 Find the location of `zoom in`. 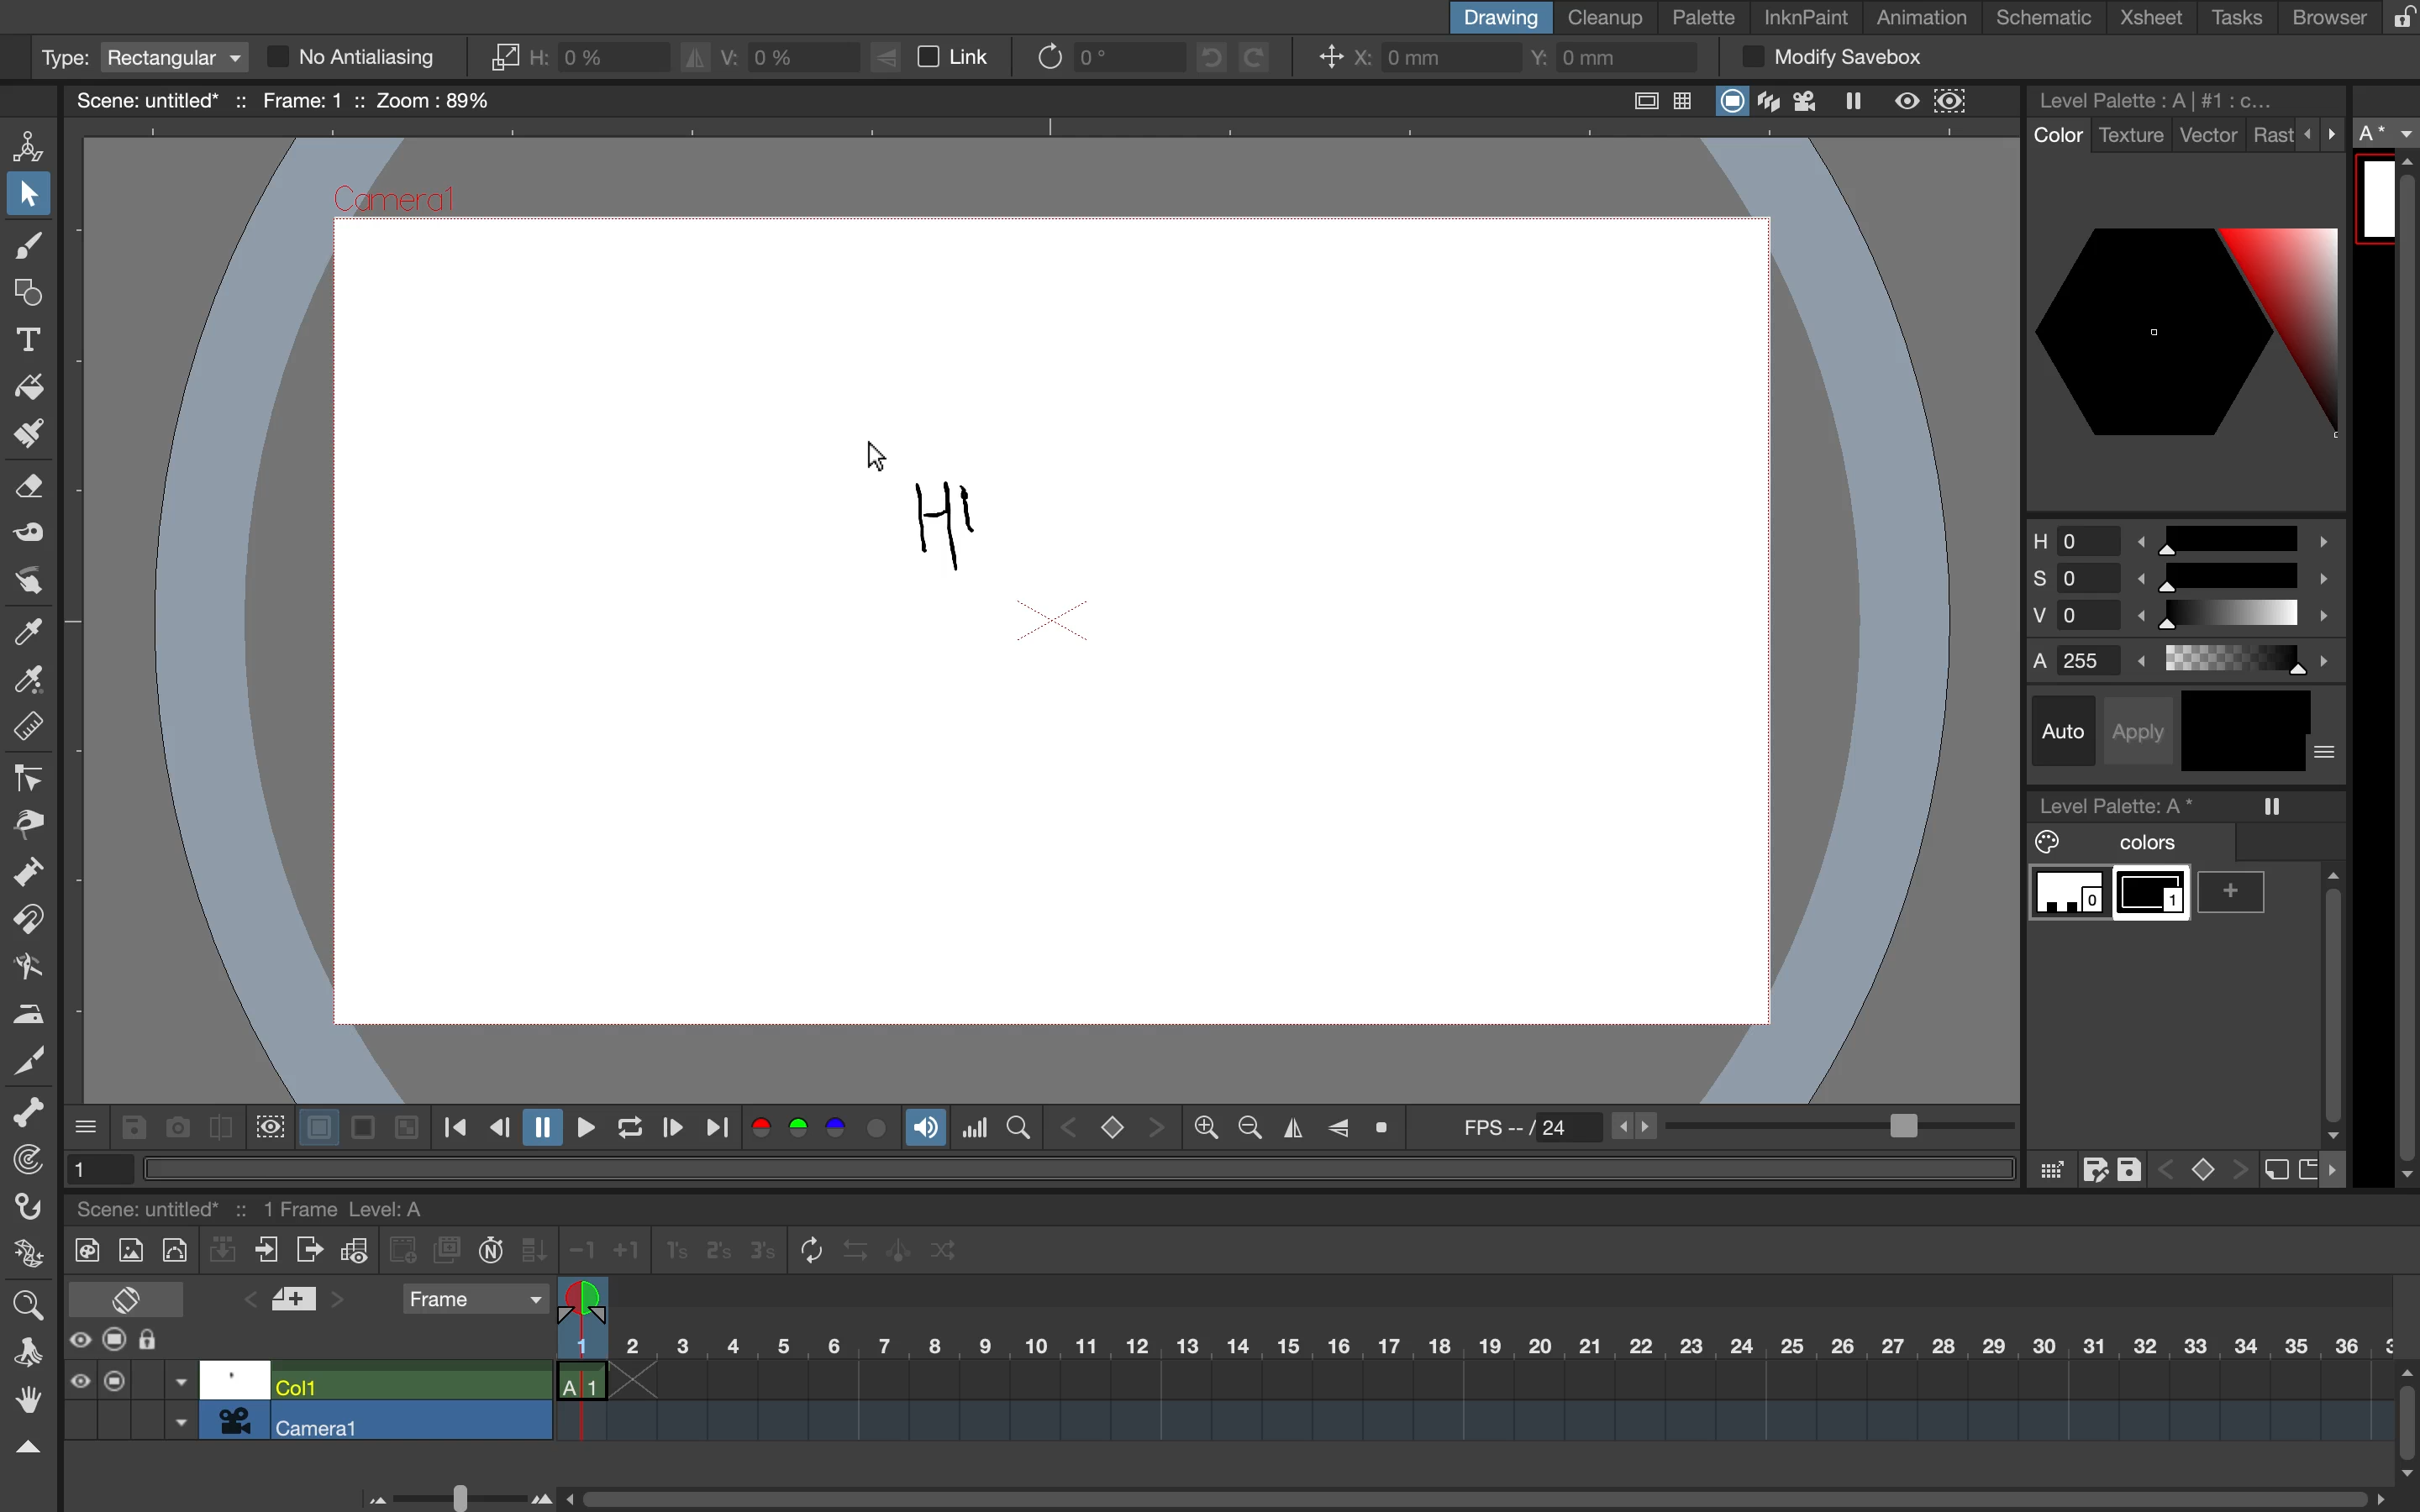

zoom in is located at coordinates (1245, 1129).